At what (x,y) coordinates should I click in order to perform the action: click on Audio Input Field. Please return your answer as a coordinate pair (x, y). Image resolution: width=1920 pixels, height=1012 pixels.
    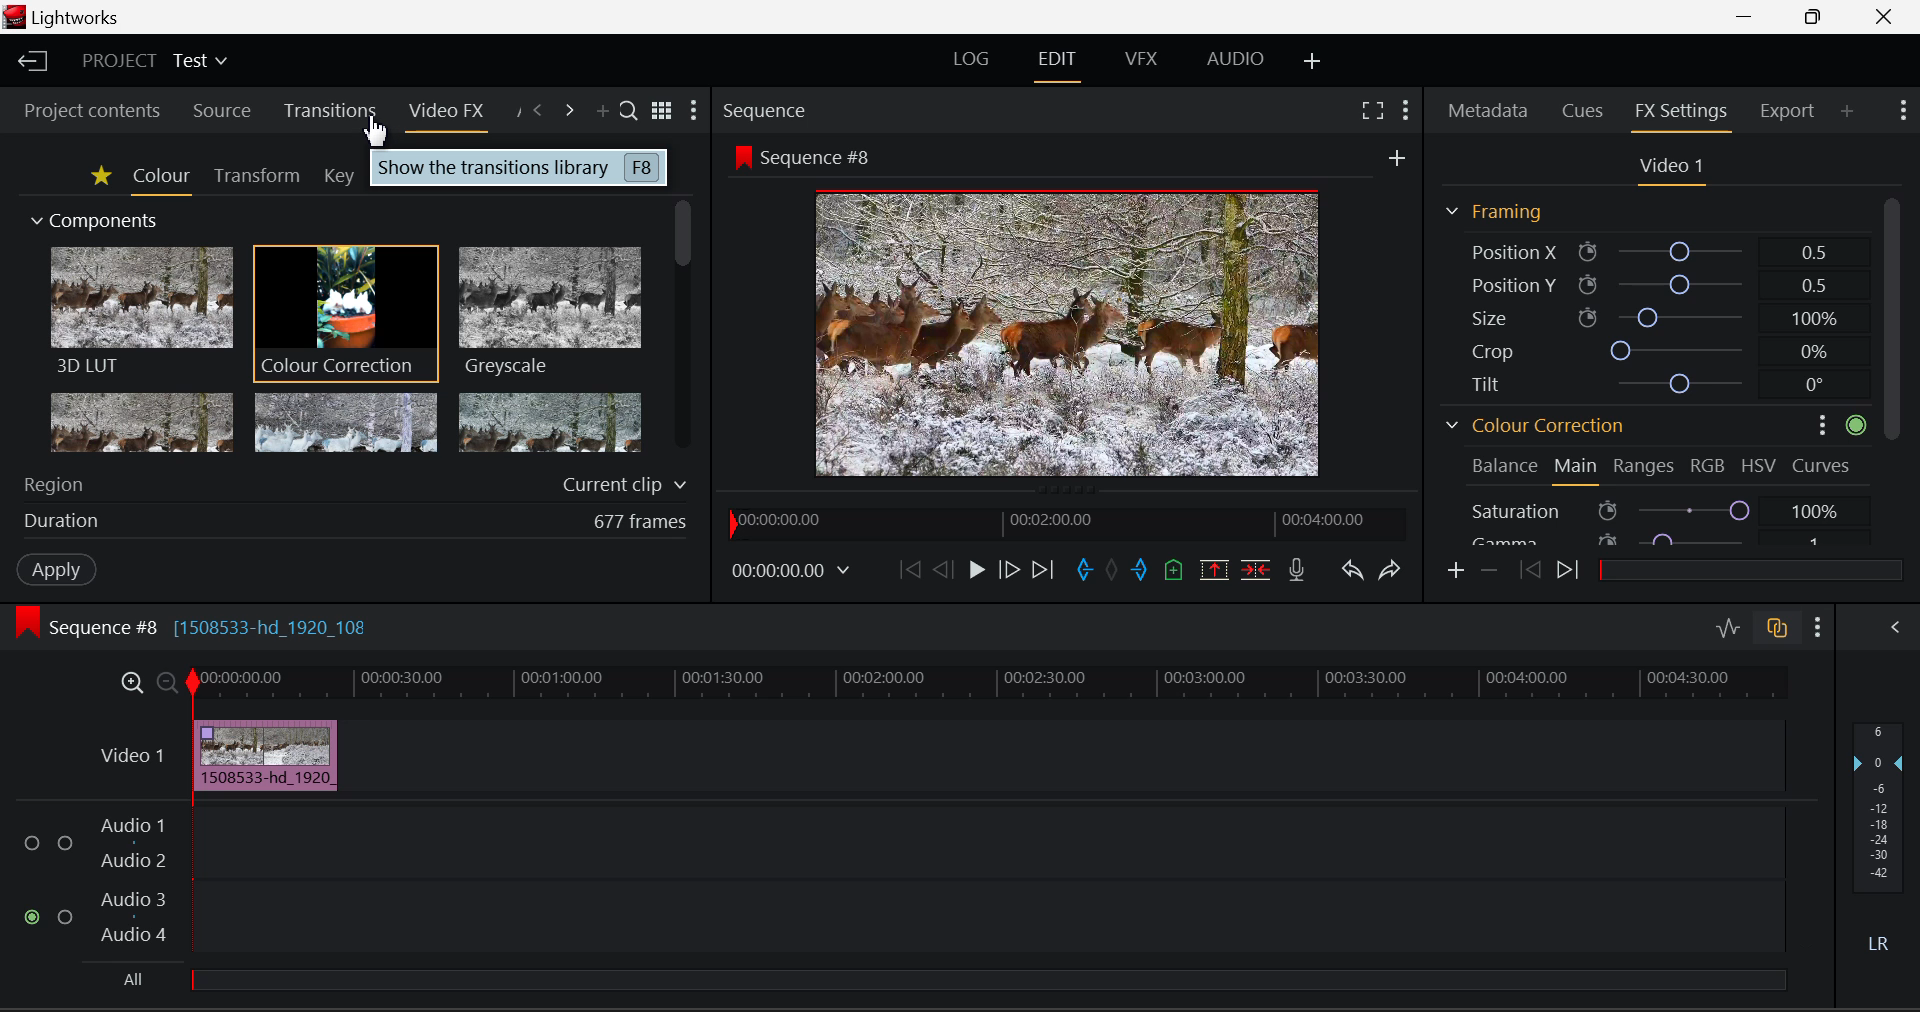
    Looking at the image, I should click on (985, 919).